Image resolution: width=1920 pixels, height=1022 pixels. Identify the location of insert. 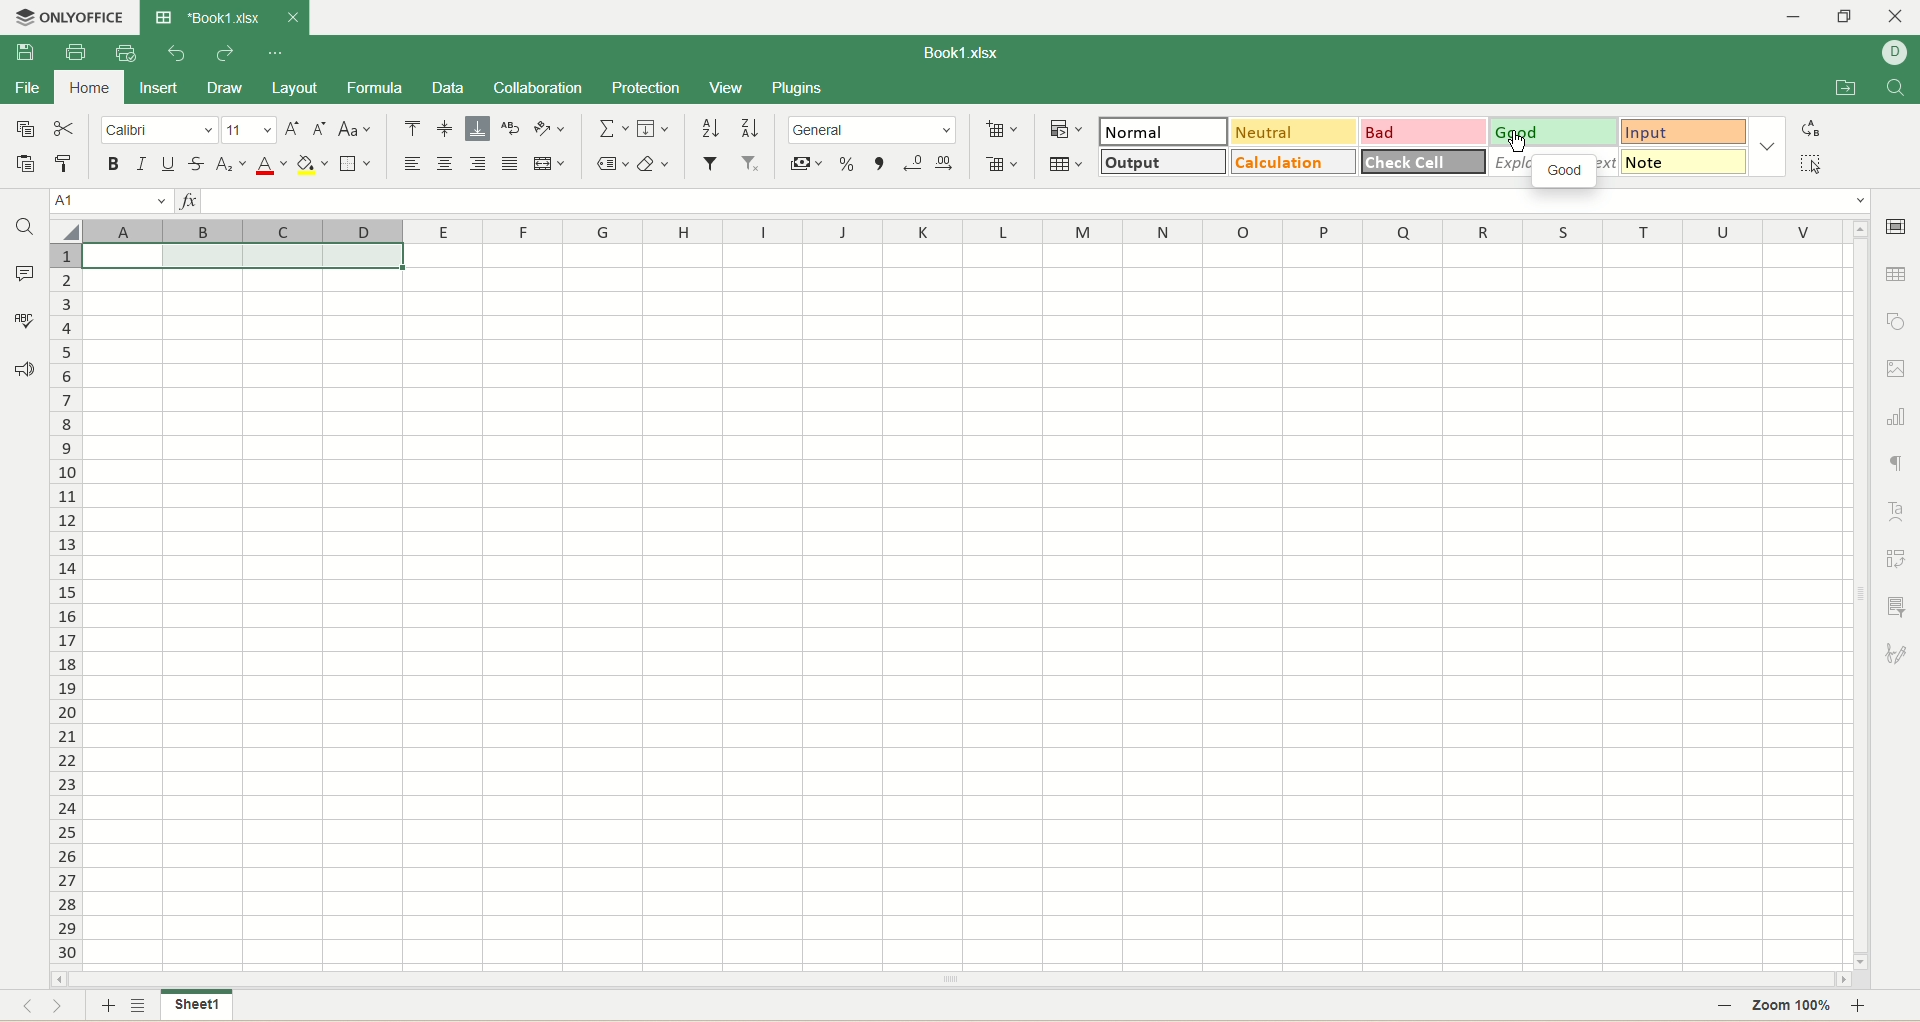
(158, 87).